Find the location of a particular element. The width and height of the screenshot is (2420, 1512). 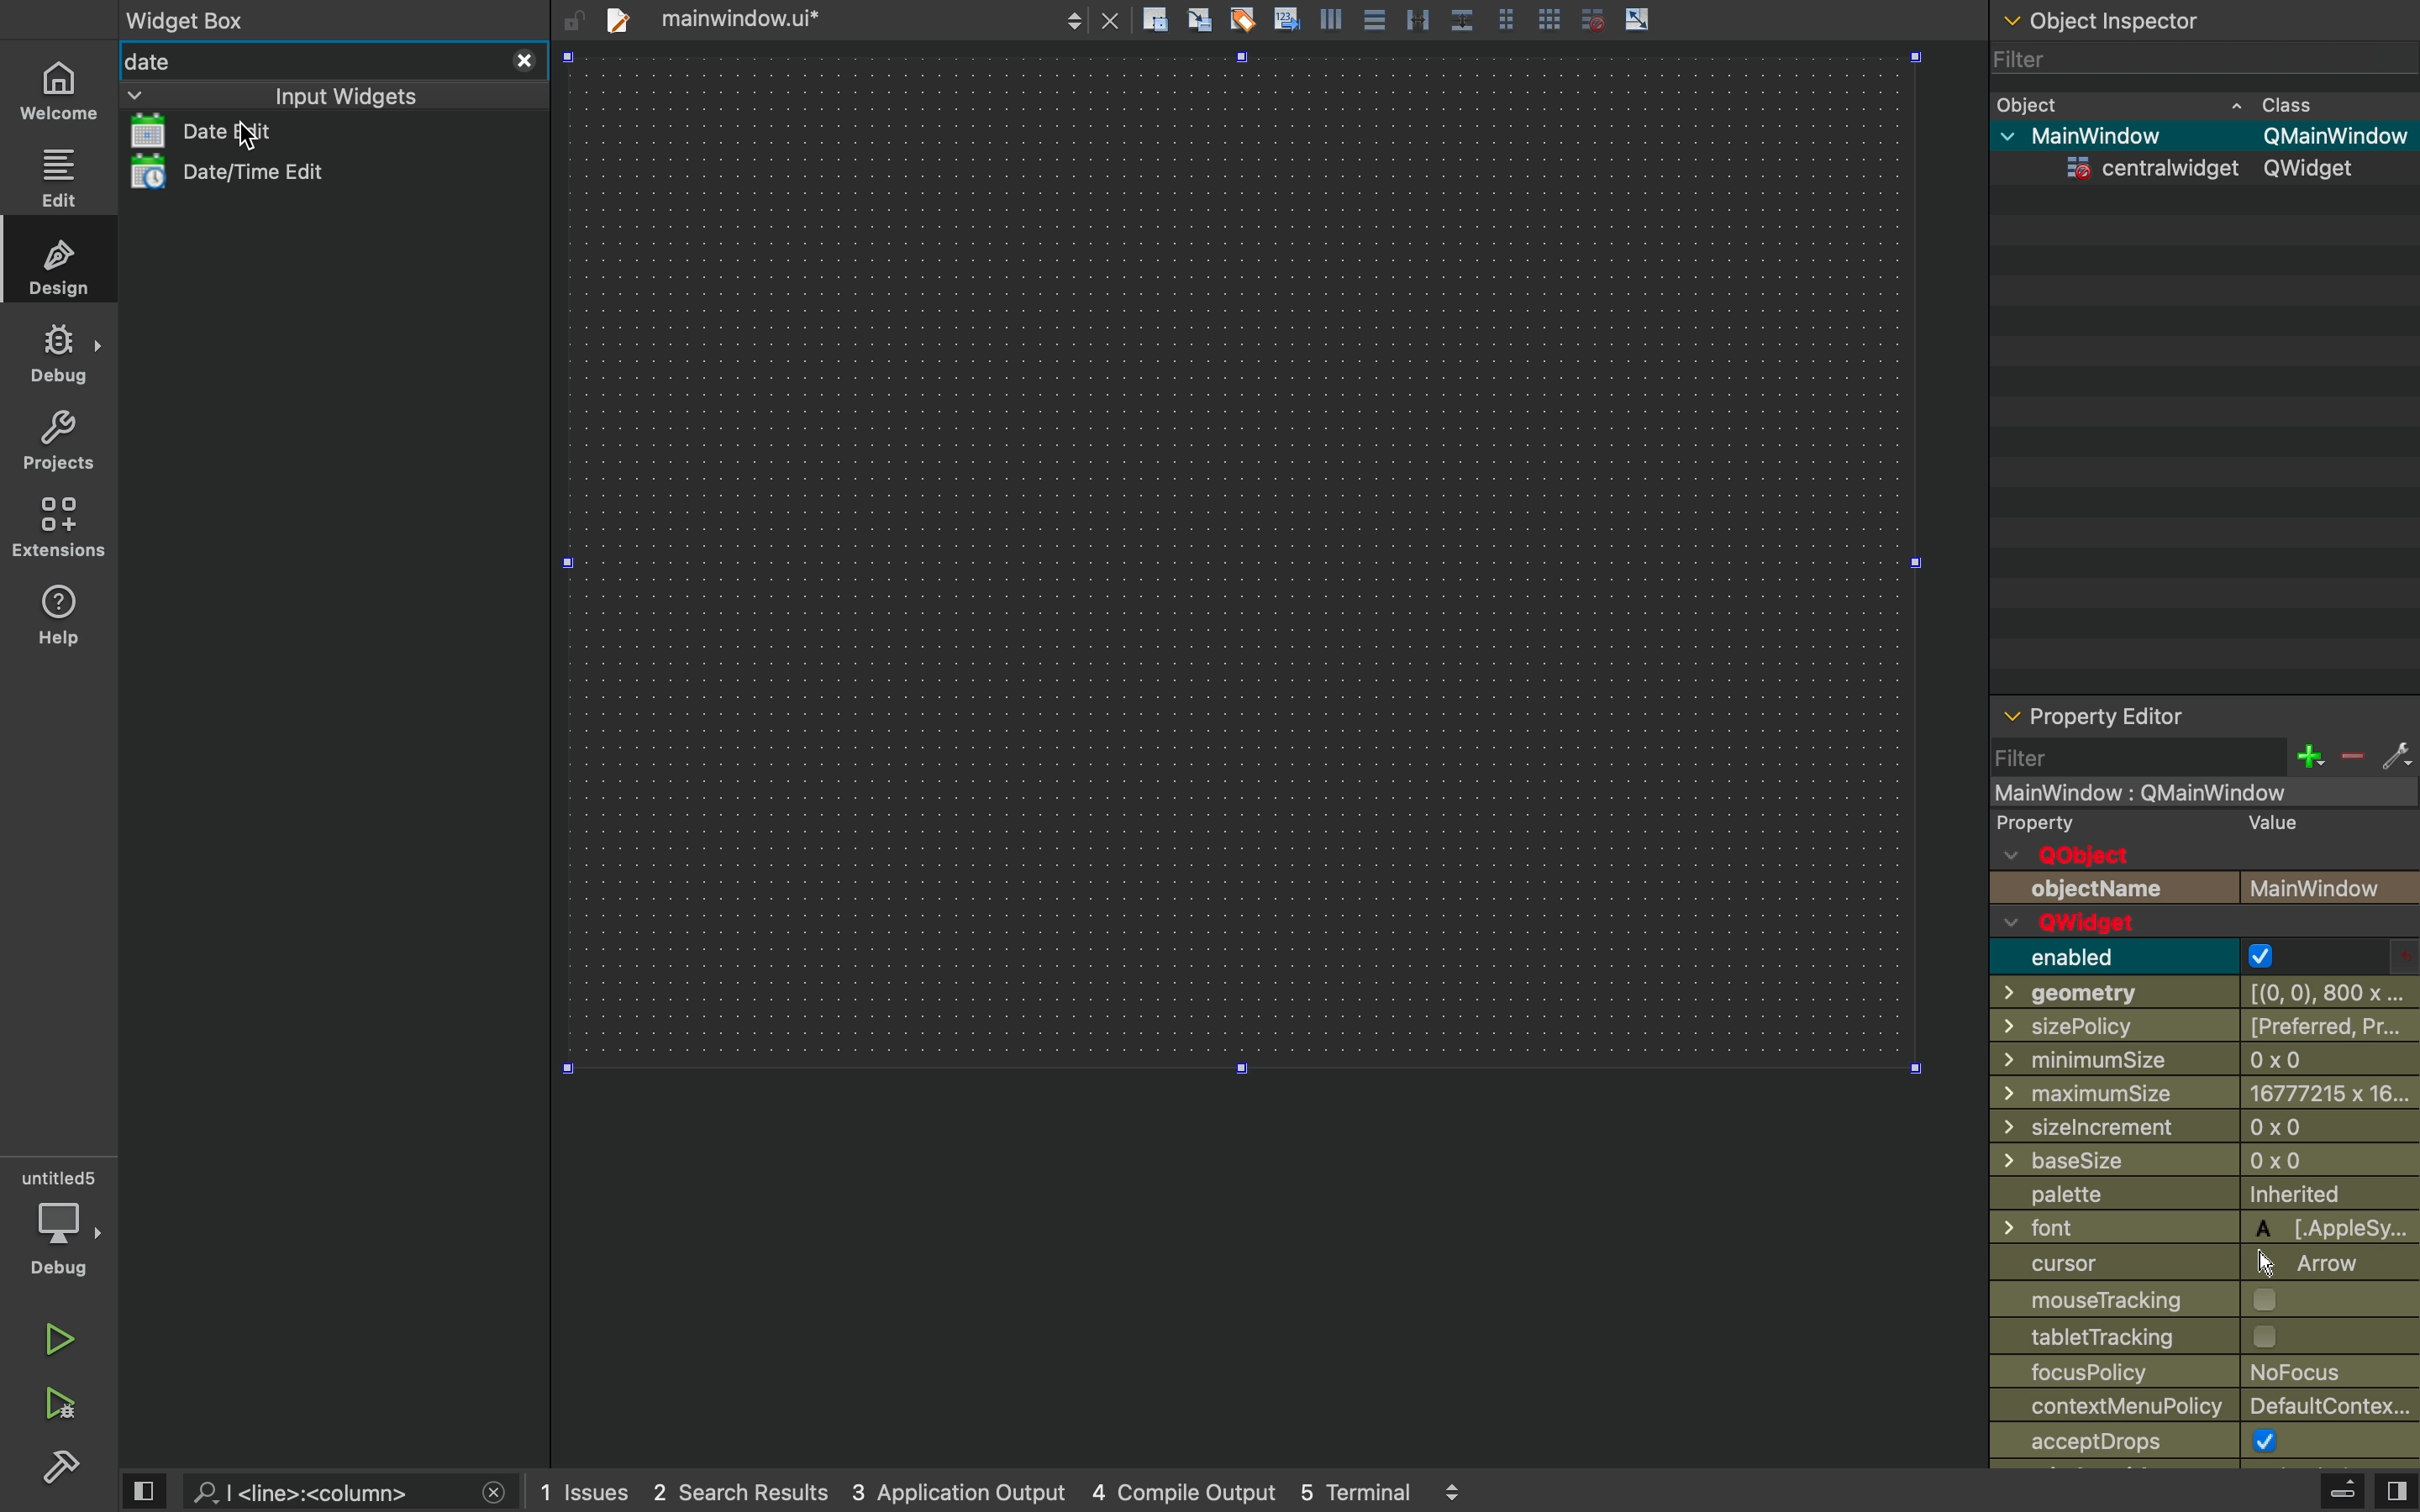

geometry is located at coordinates (2207, 994).